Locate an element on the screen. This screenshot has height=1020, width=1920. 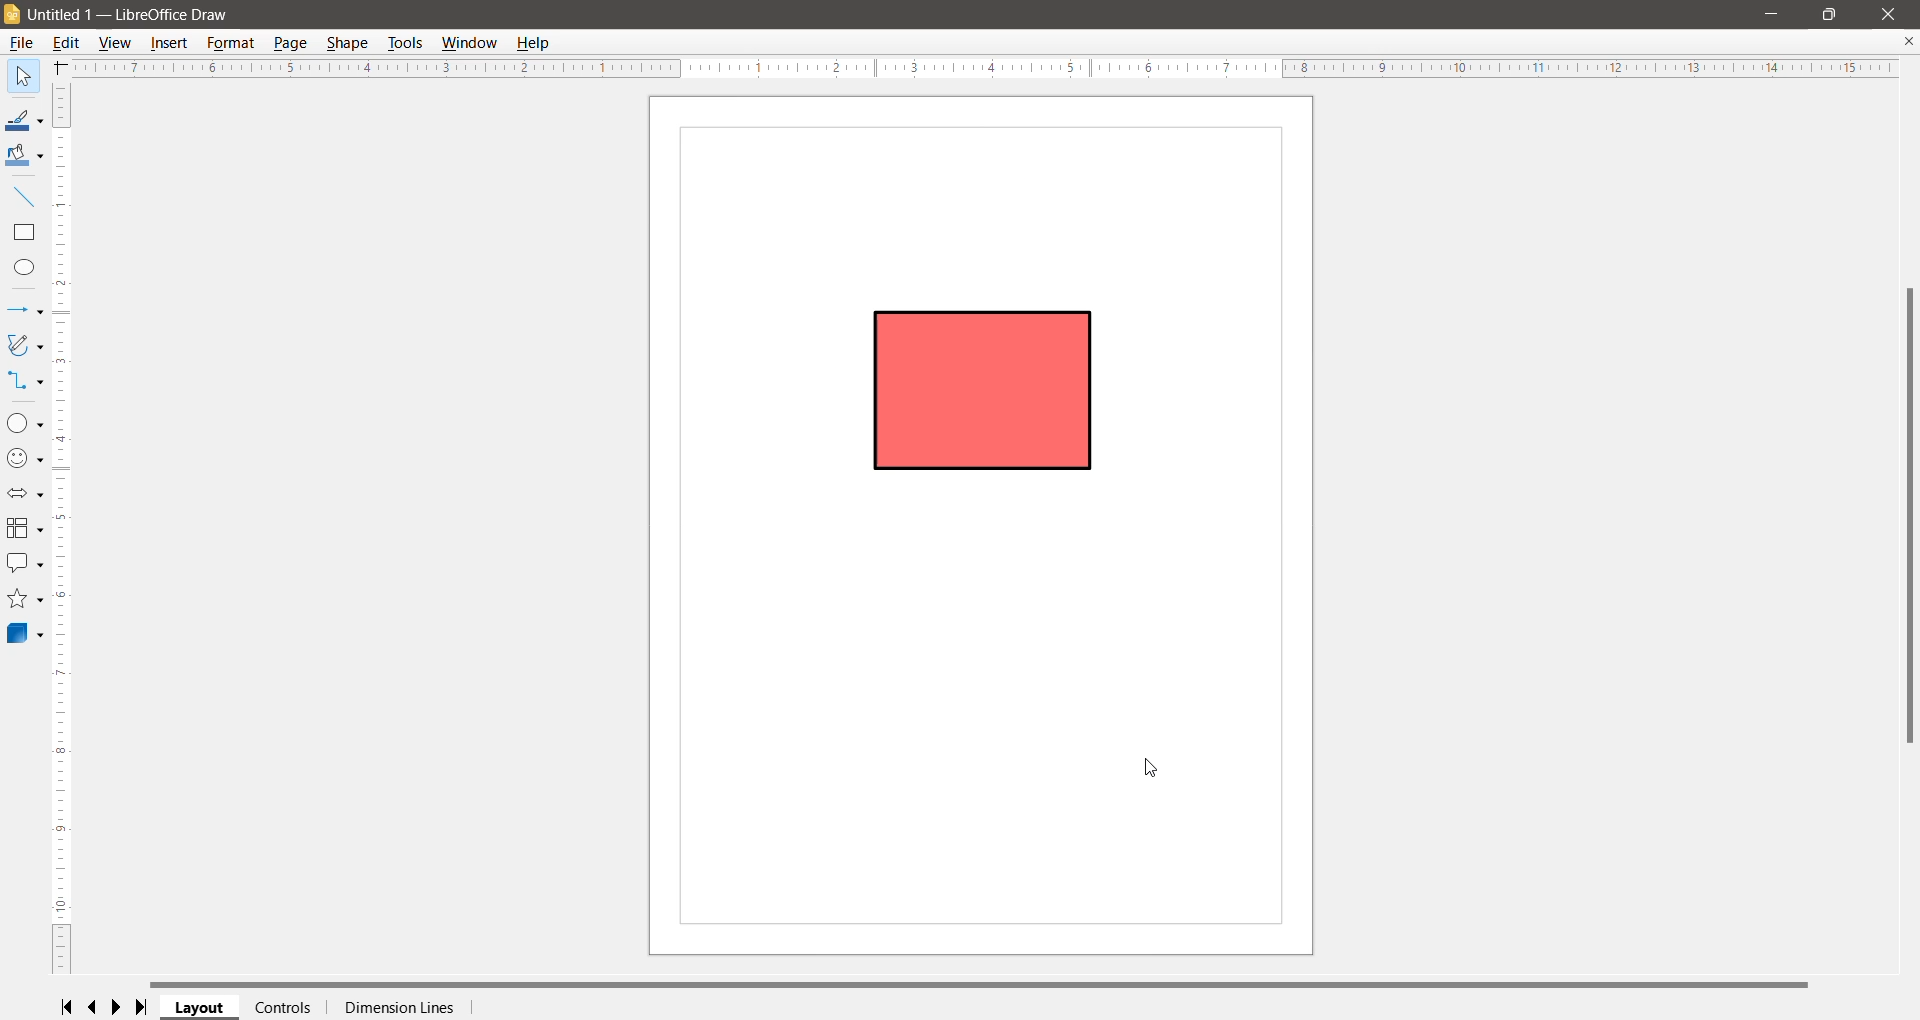
View is located at coordinates (117, 43).